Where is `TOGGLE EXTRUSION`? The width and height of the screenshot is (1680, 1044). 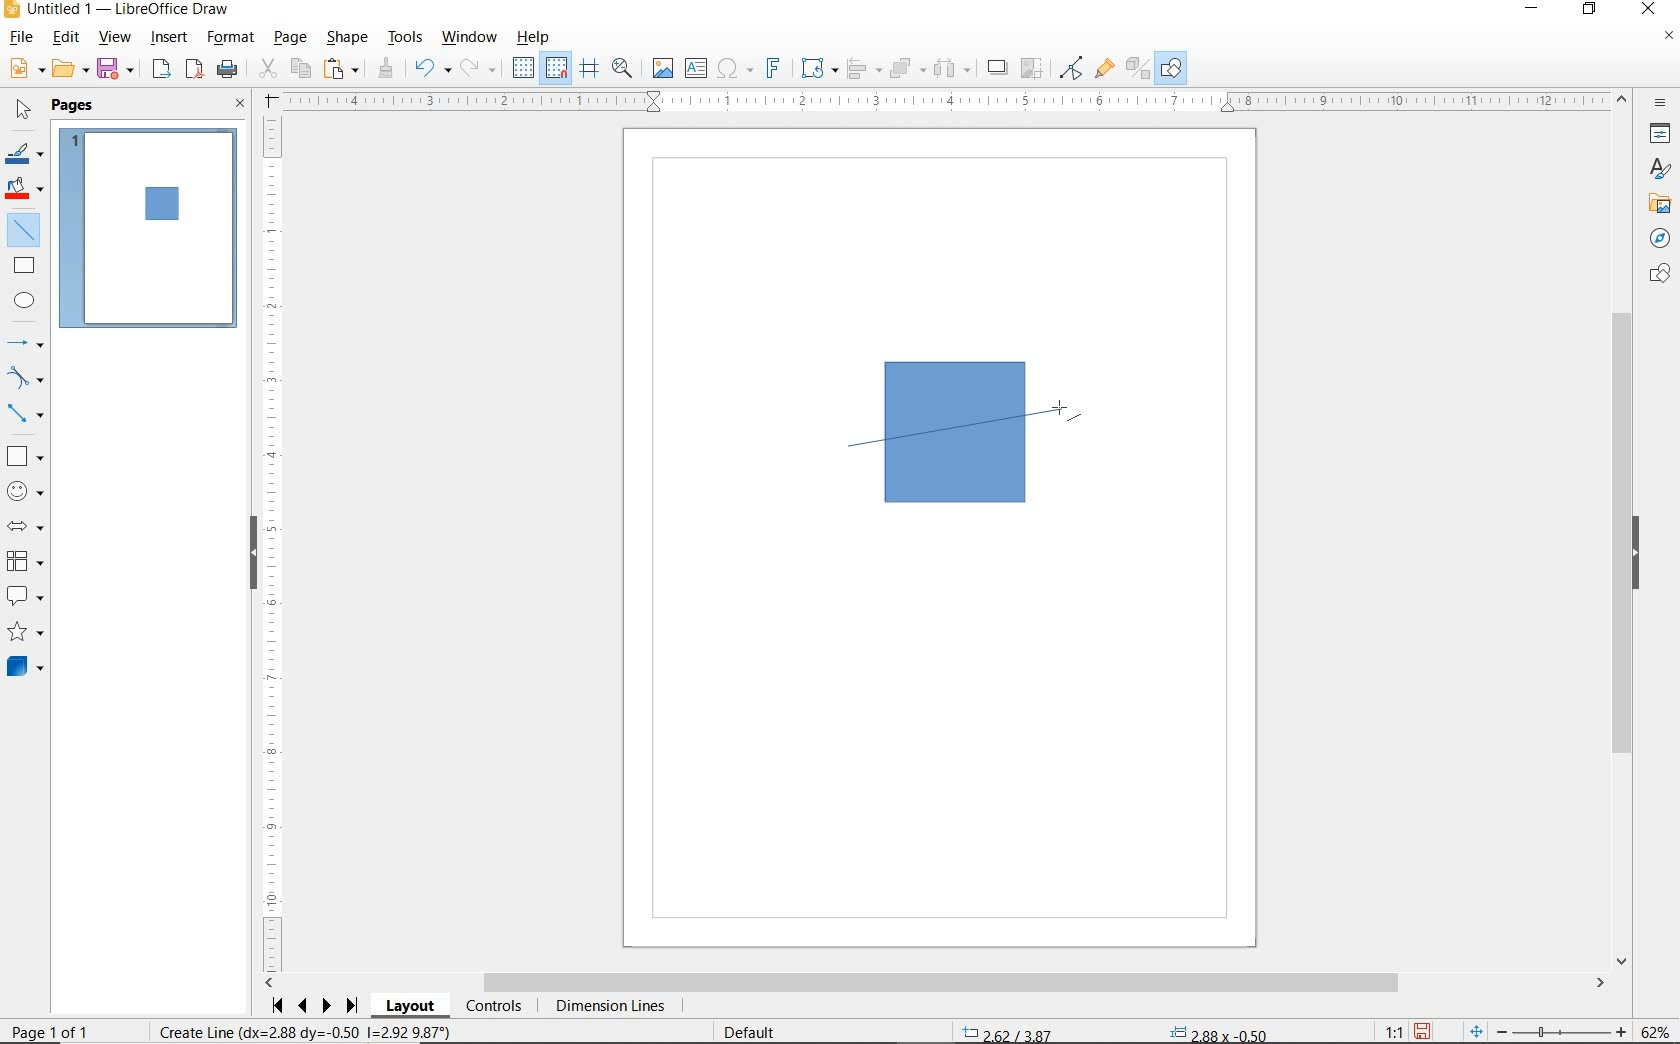 TOGGLE EXTRUSION is located at coordinates (1136, 67).